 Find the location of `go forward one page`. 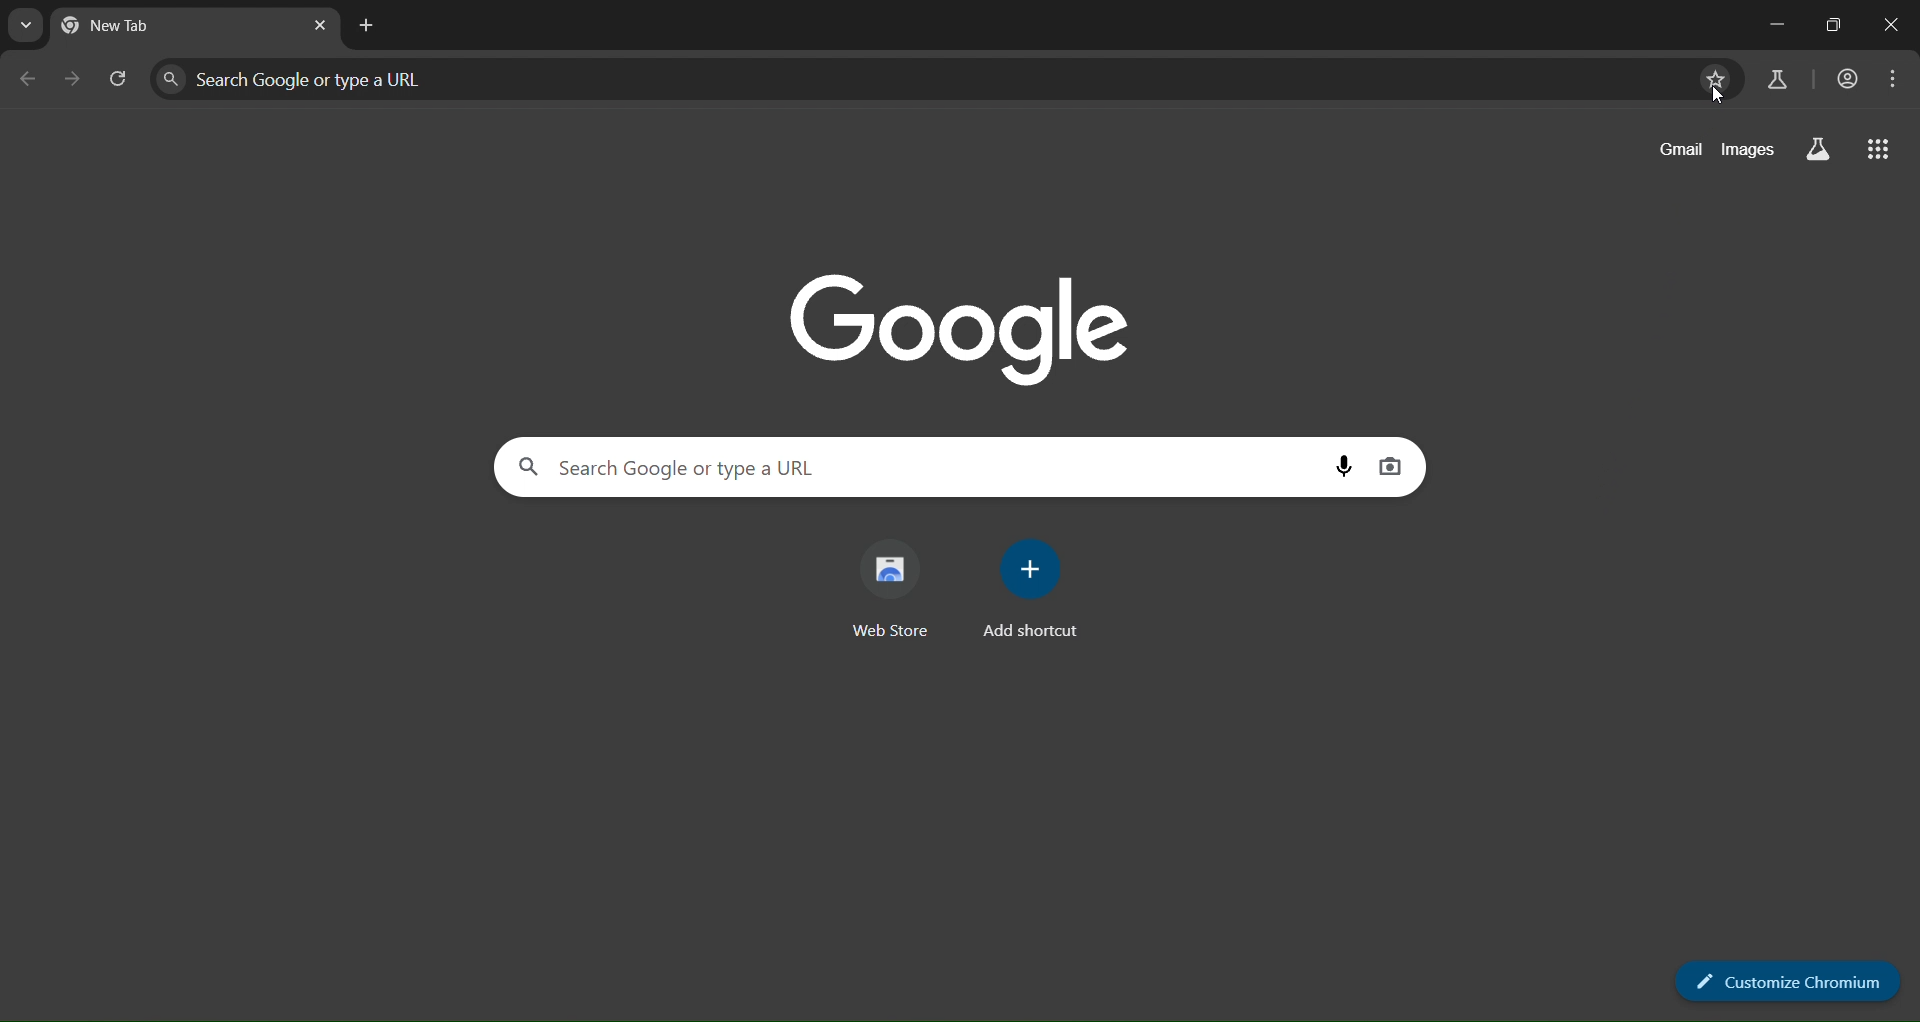

go forward one page is located at coordinates (75, 80).